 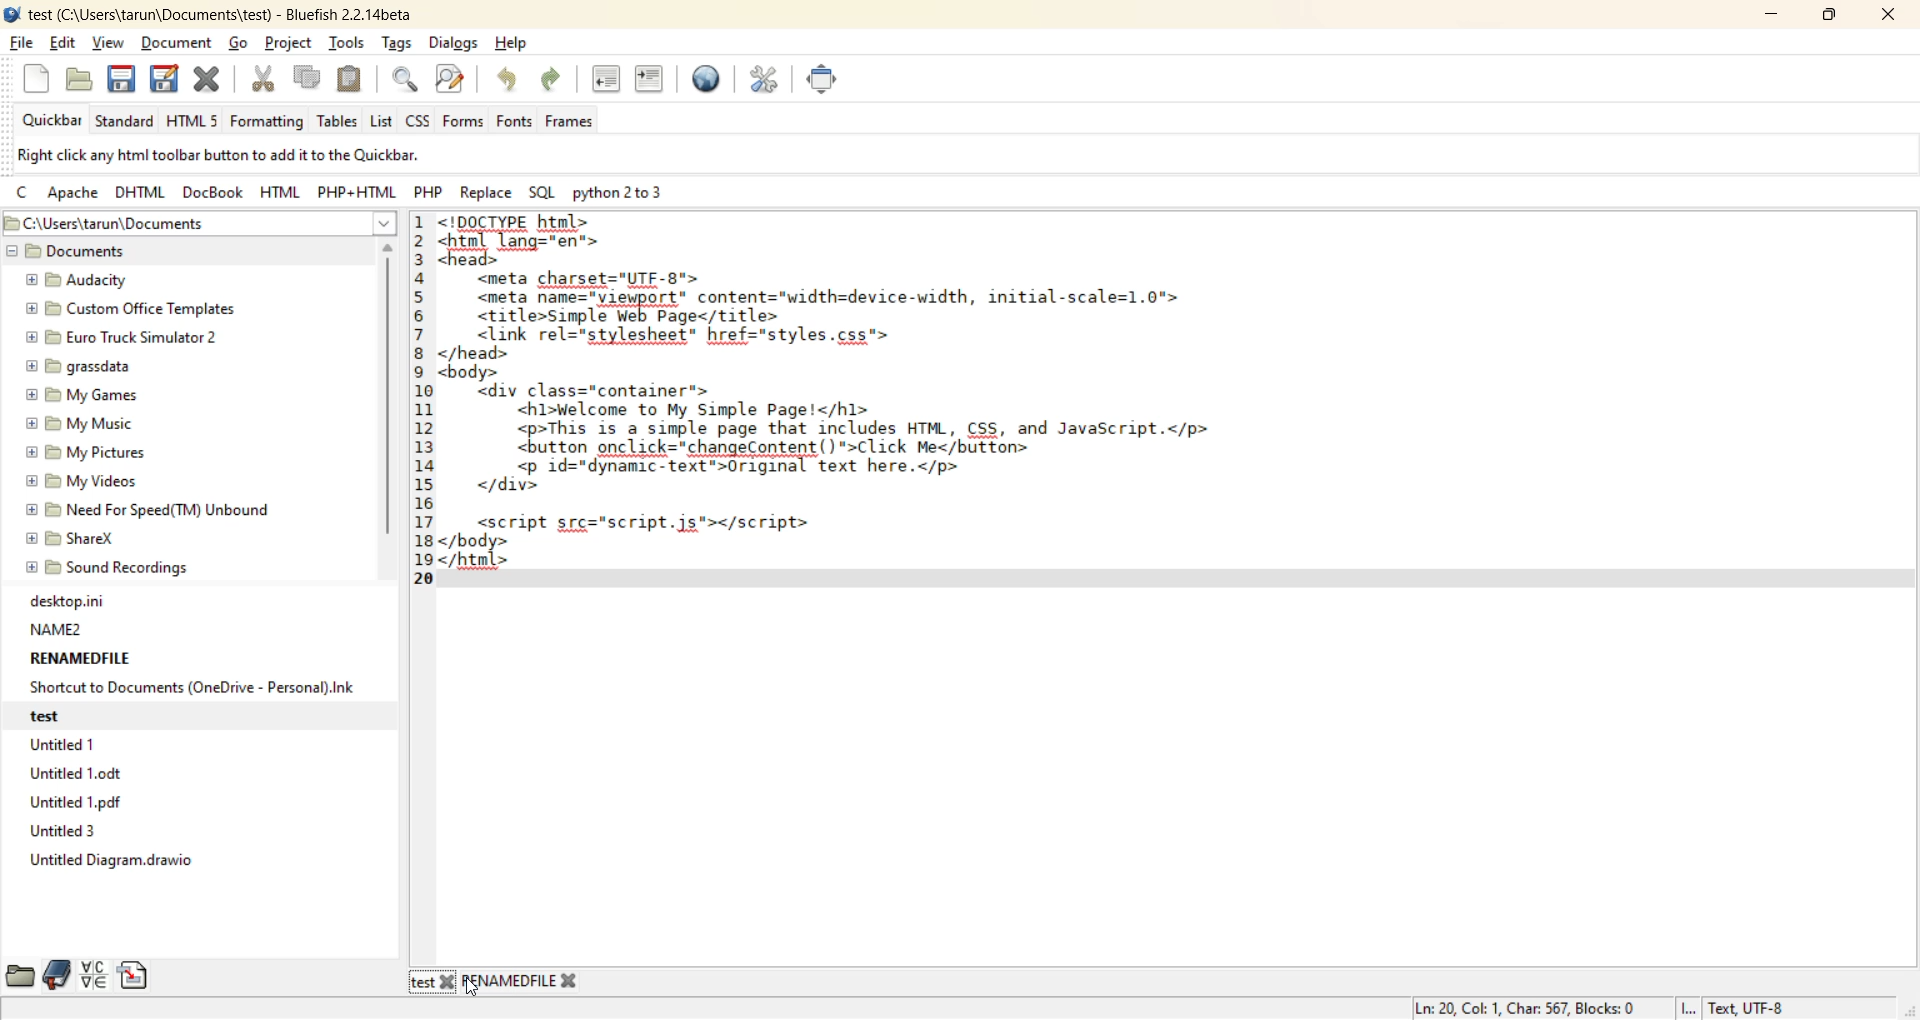 I want to click on new, so click(x=36, y=80).